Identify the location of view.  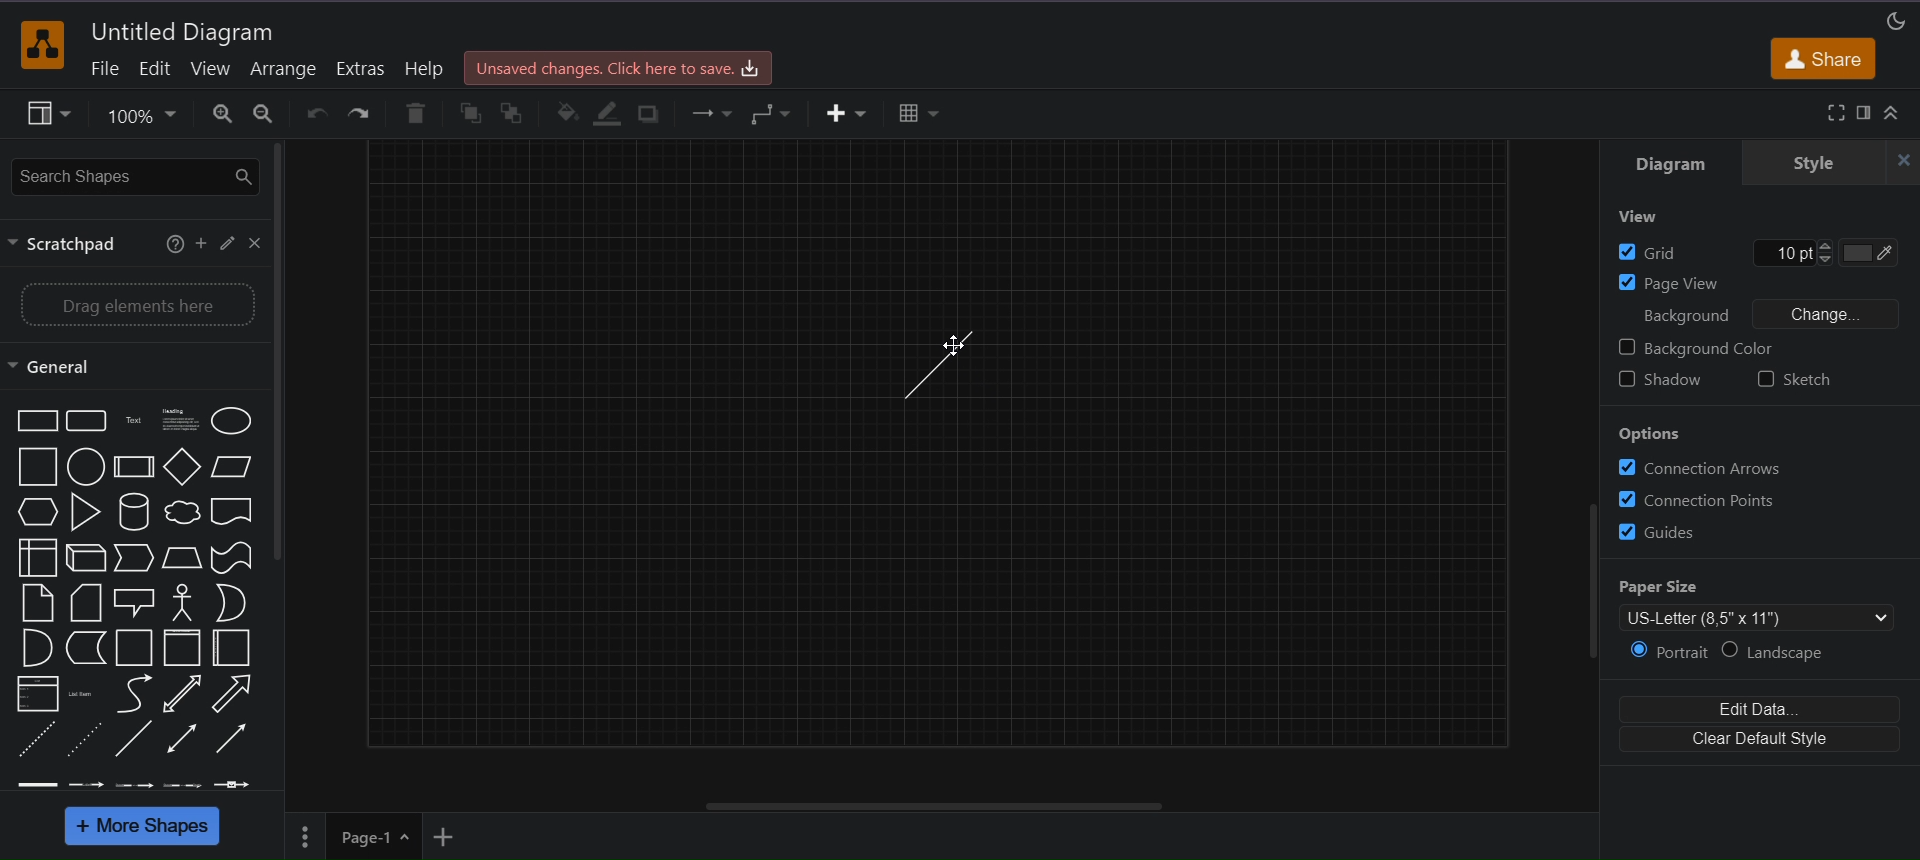
(1639, 218).